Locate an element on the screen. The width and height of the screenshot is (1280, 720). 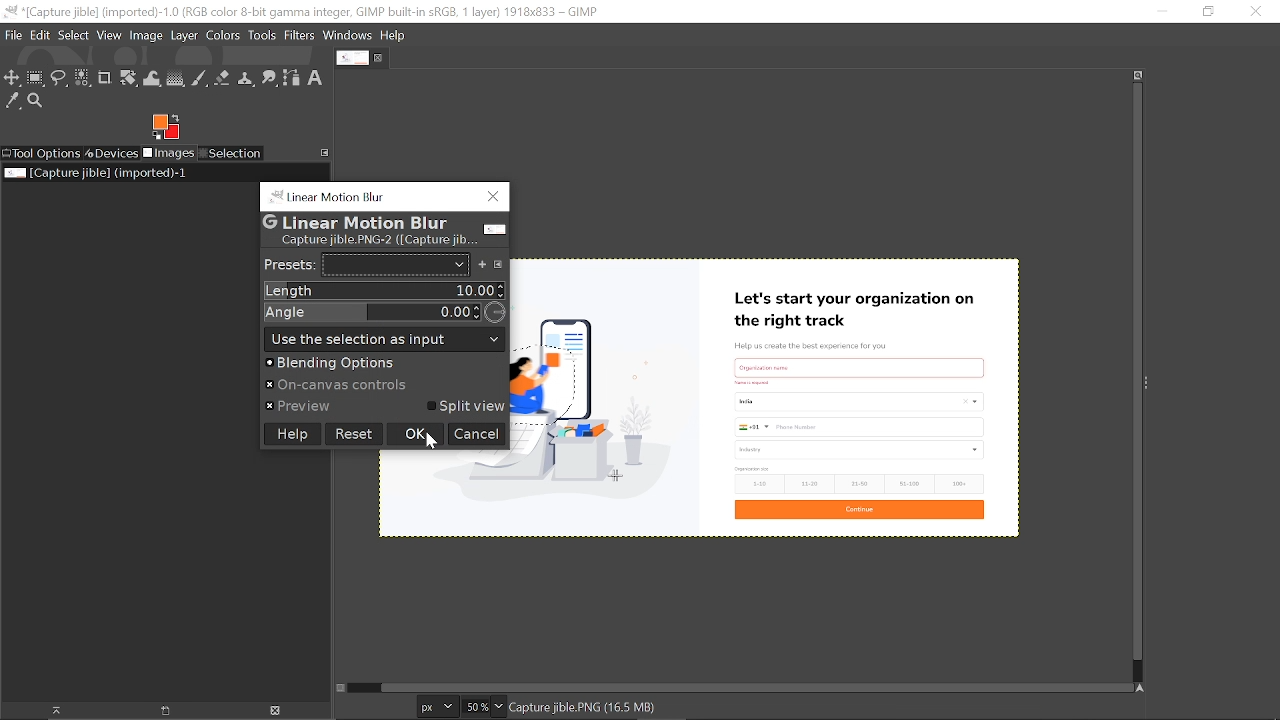
Select is located at coordinates (74, 35).